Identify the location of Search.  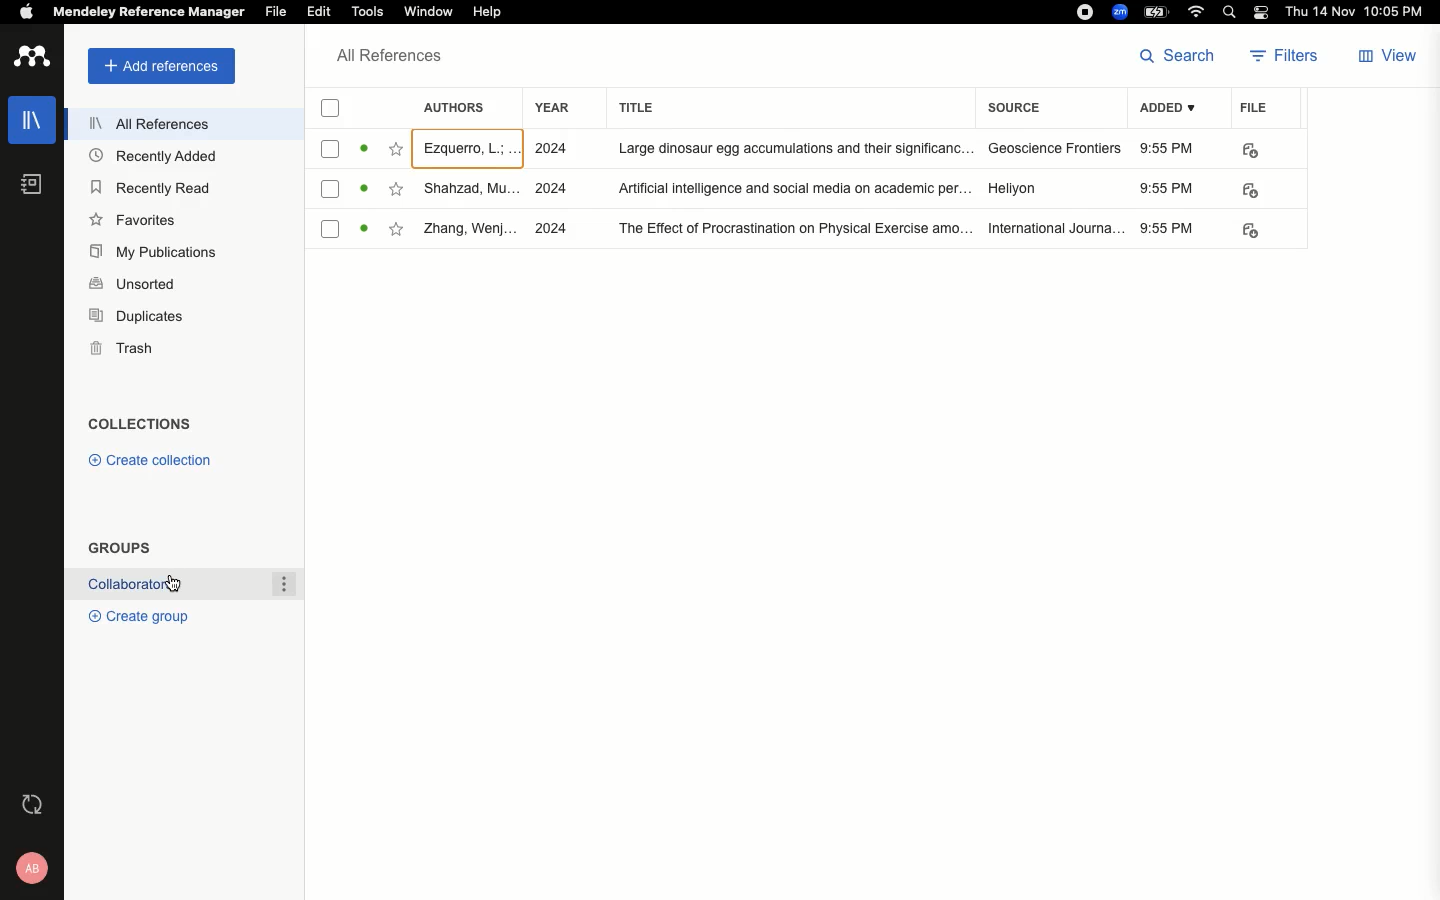
(1232, 14).